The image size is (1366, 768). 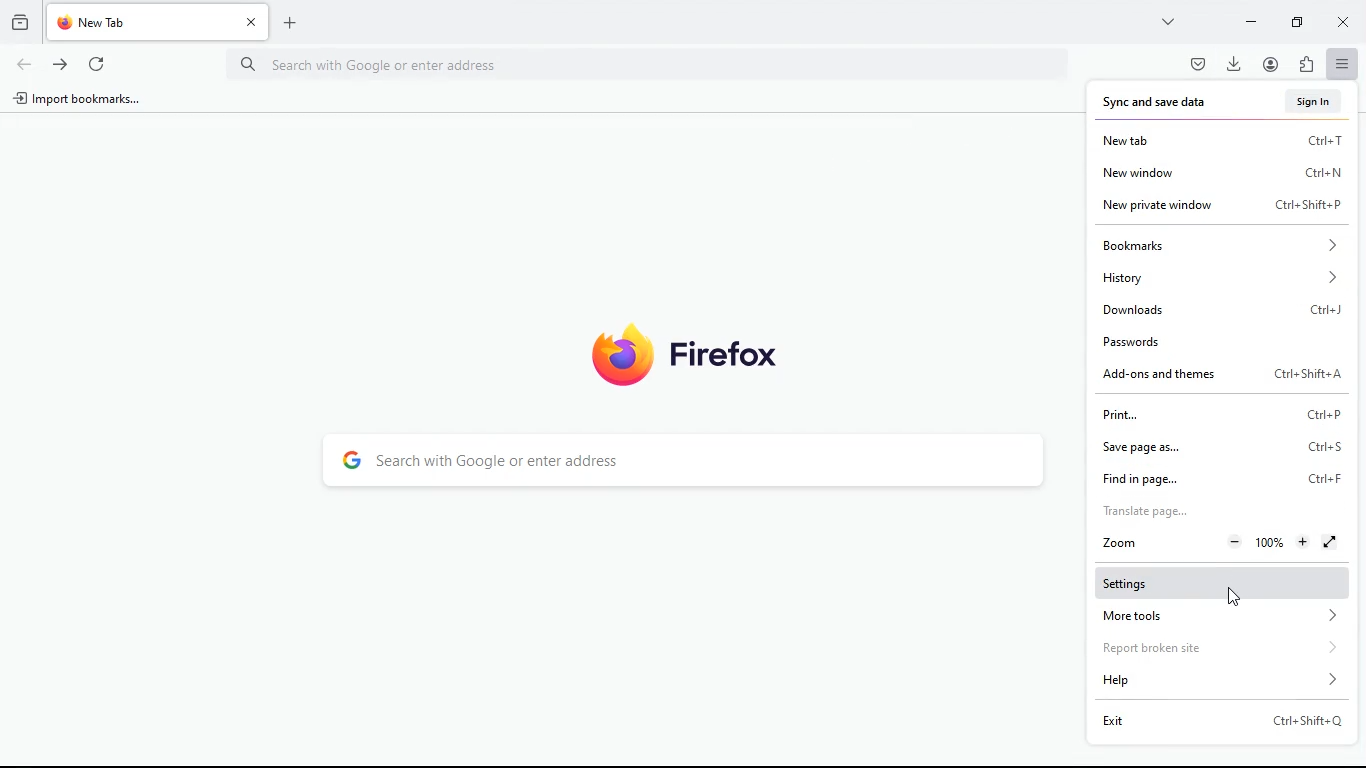 I want to click on new private window, so click(x=1221, y=208).